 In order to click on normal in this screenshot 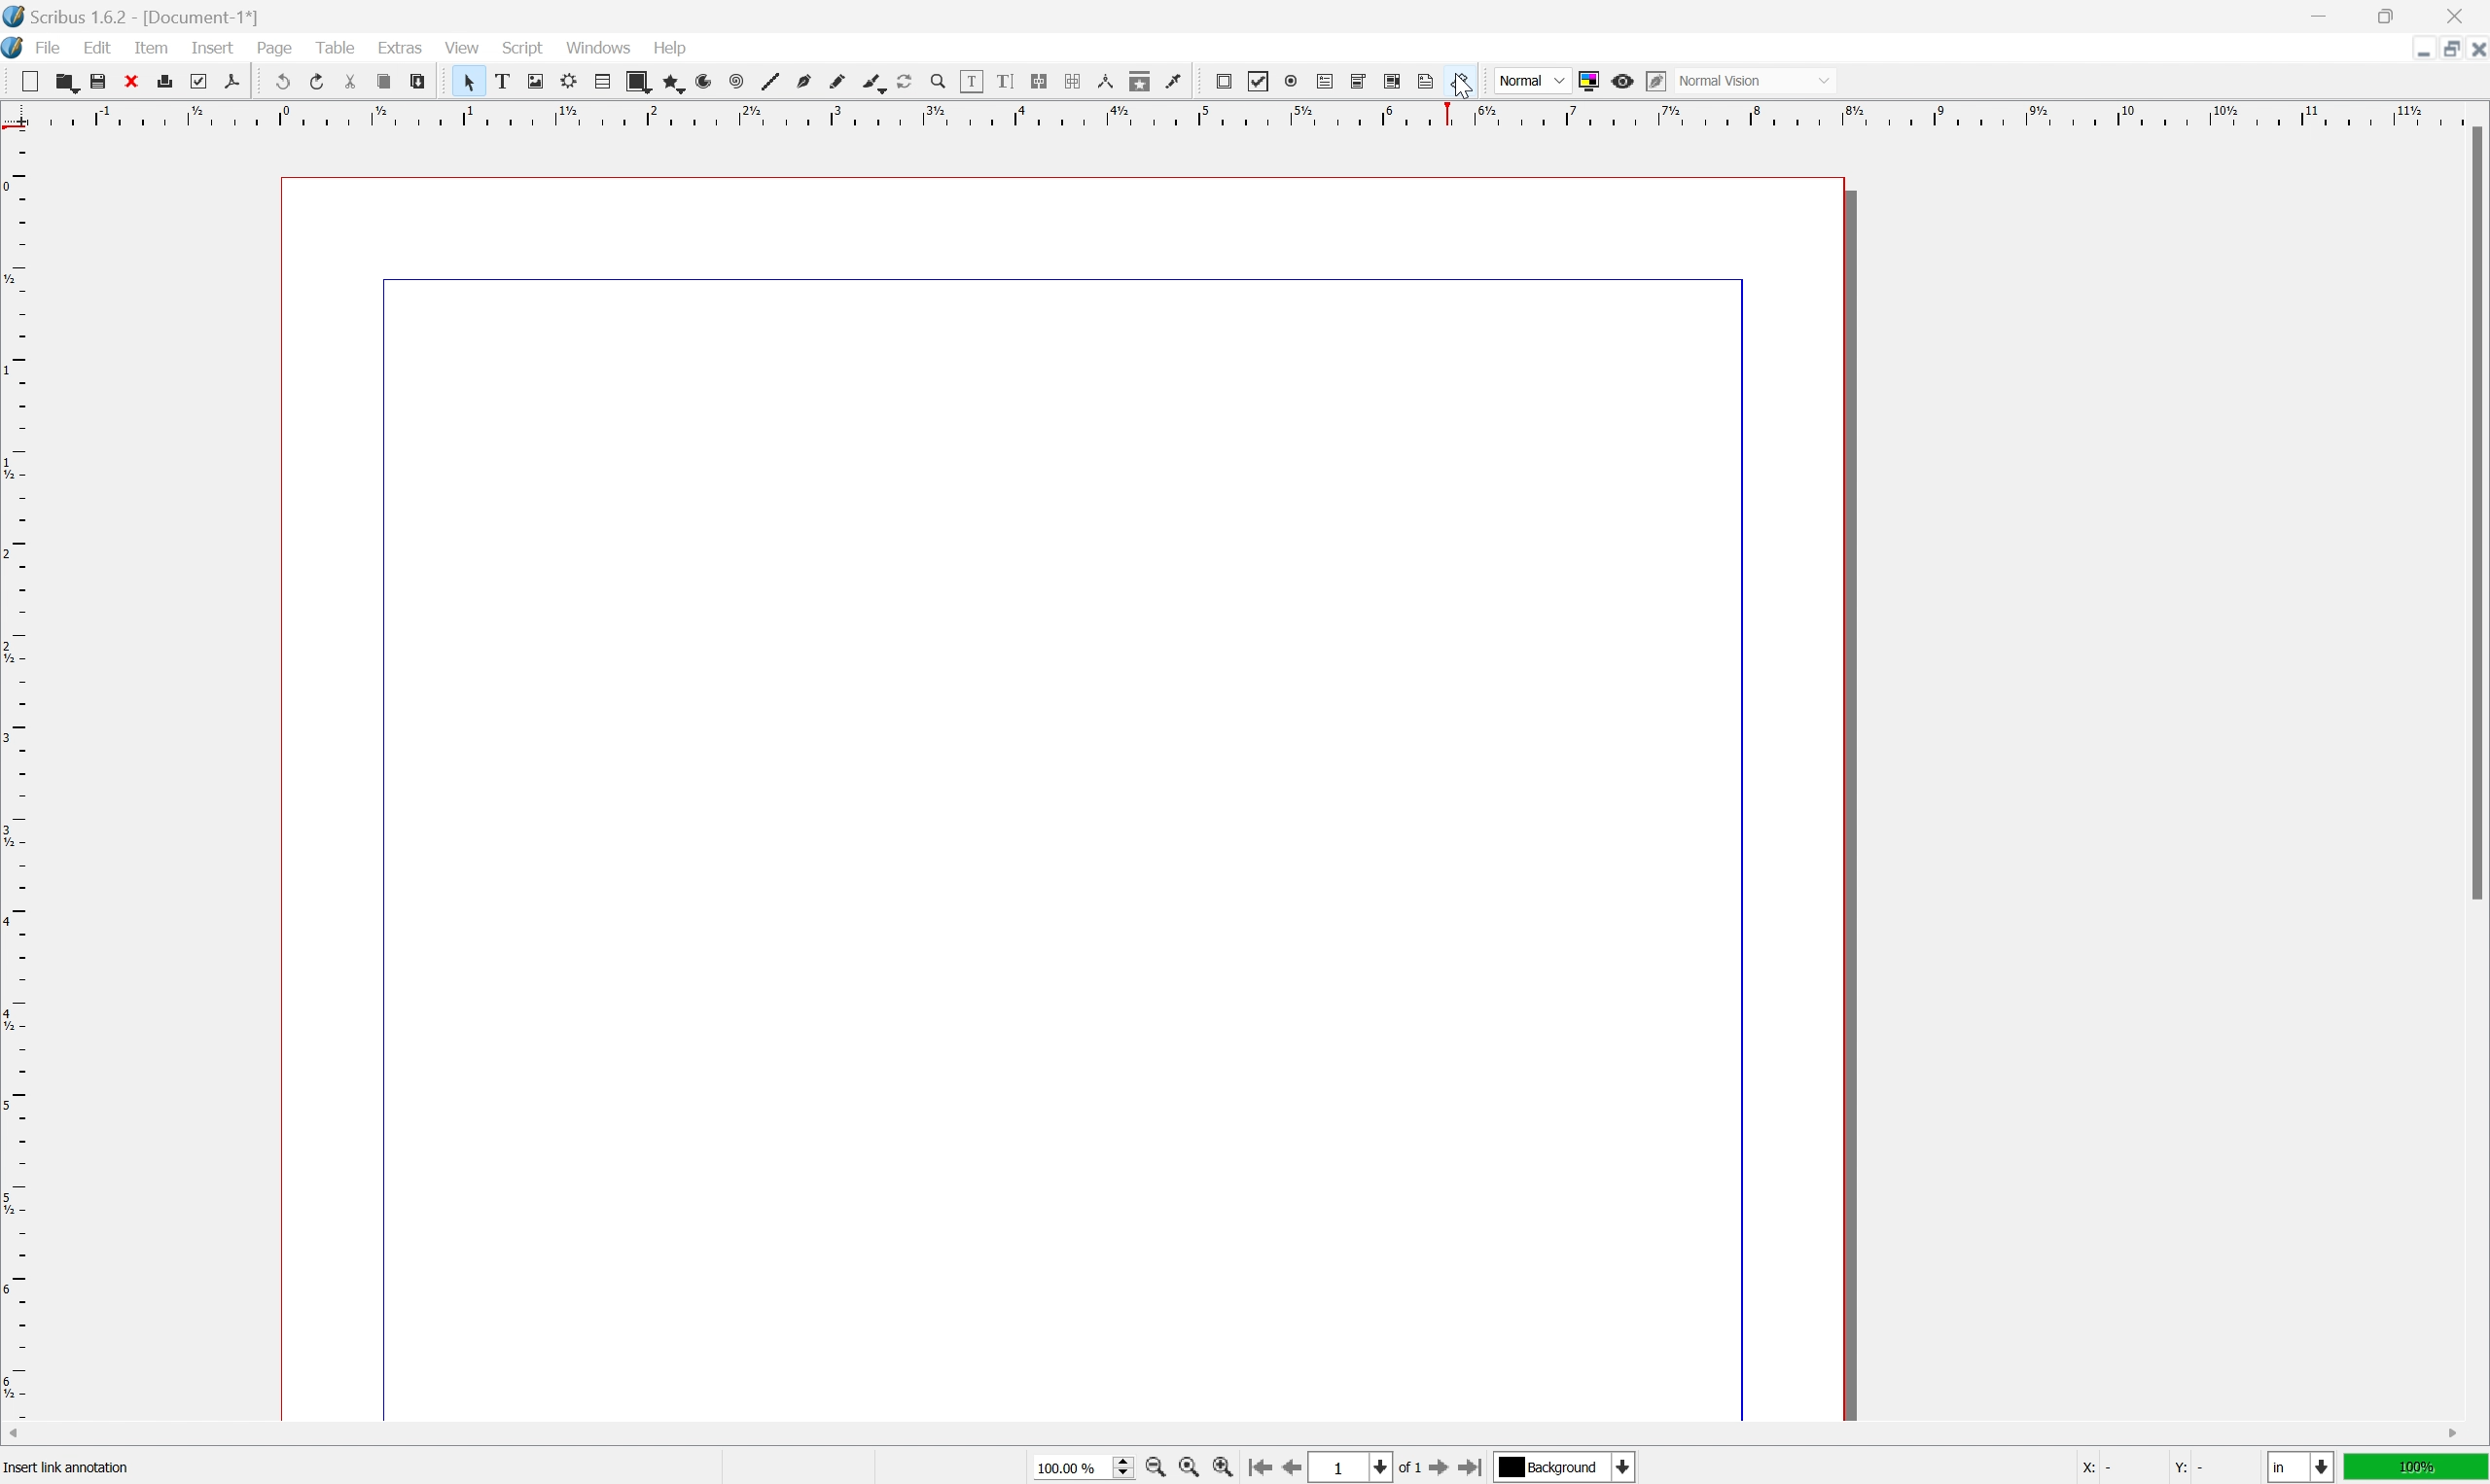, I will do `click(1531, 78)`.